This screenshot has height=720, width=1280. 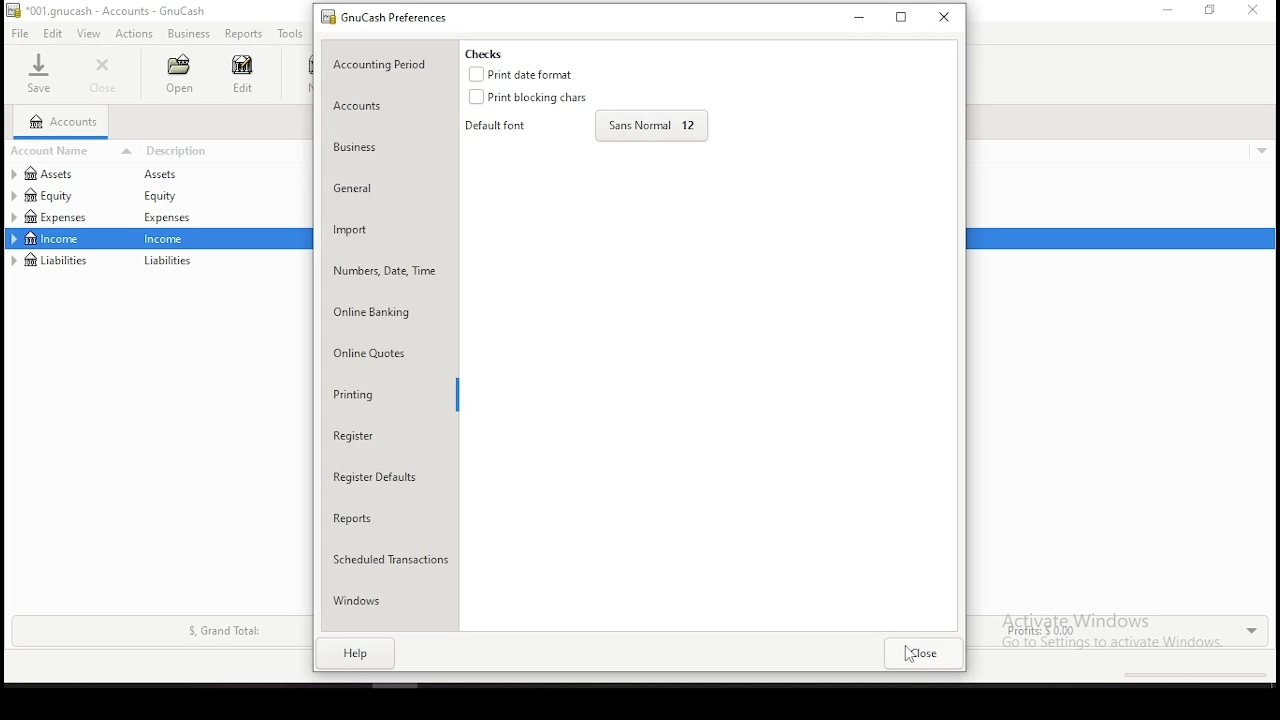 What do you see at coordinates (360, 189) in the screenshot?
I see `general` at bounding box center [360, 189].